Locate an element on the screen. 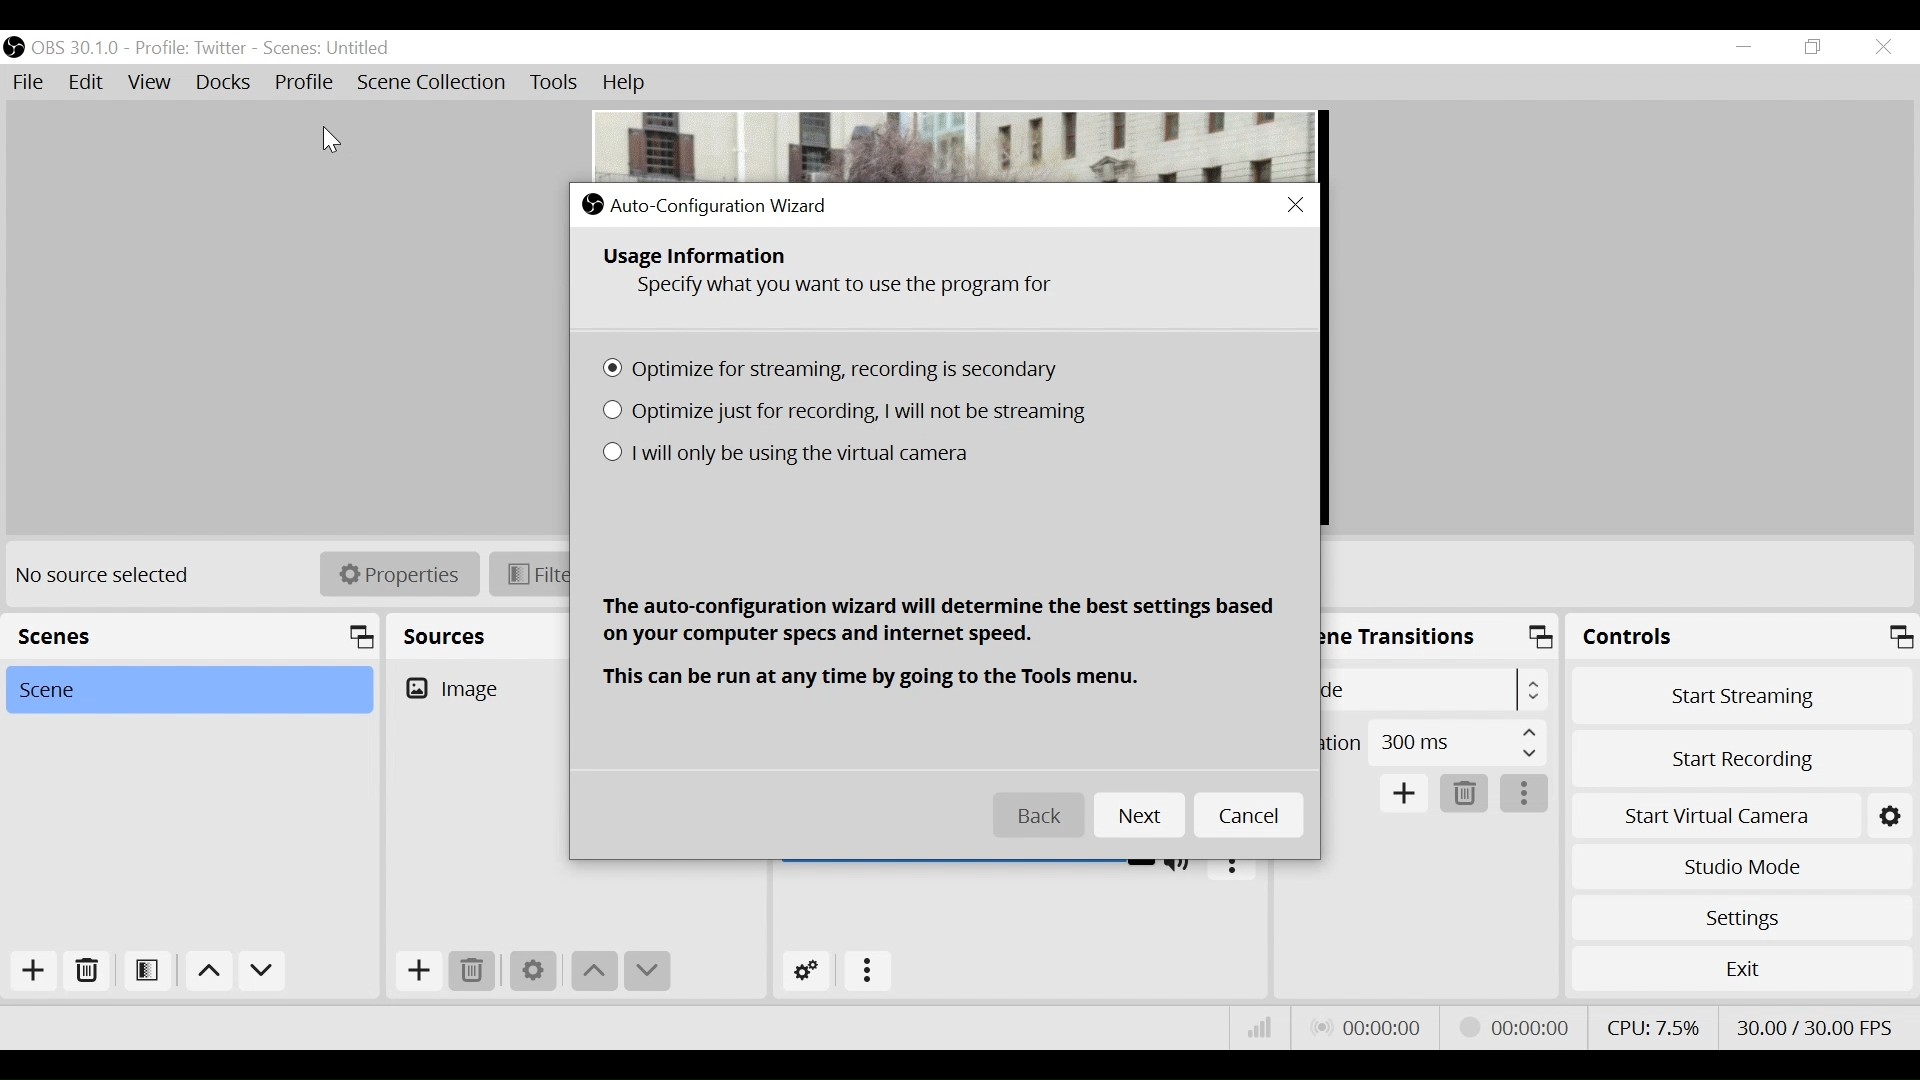 This screenshot has width=1920, height=1080. Add is located at coordinates (417, 971).